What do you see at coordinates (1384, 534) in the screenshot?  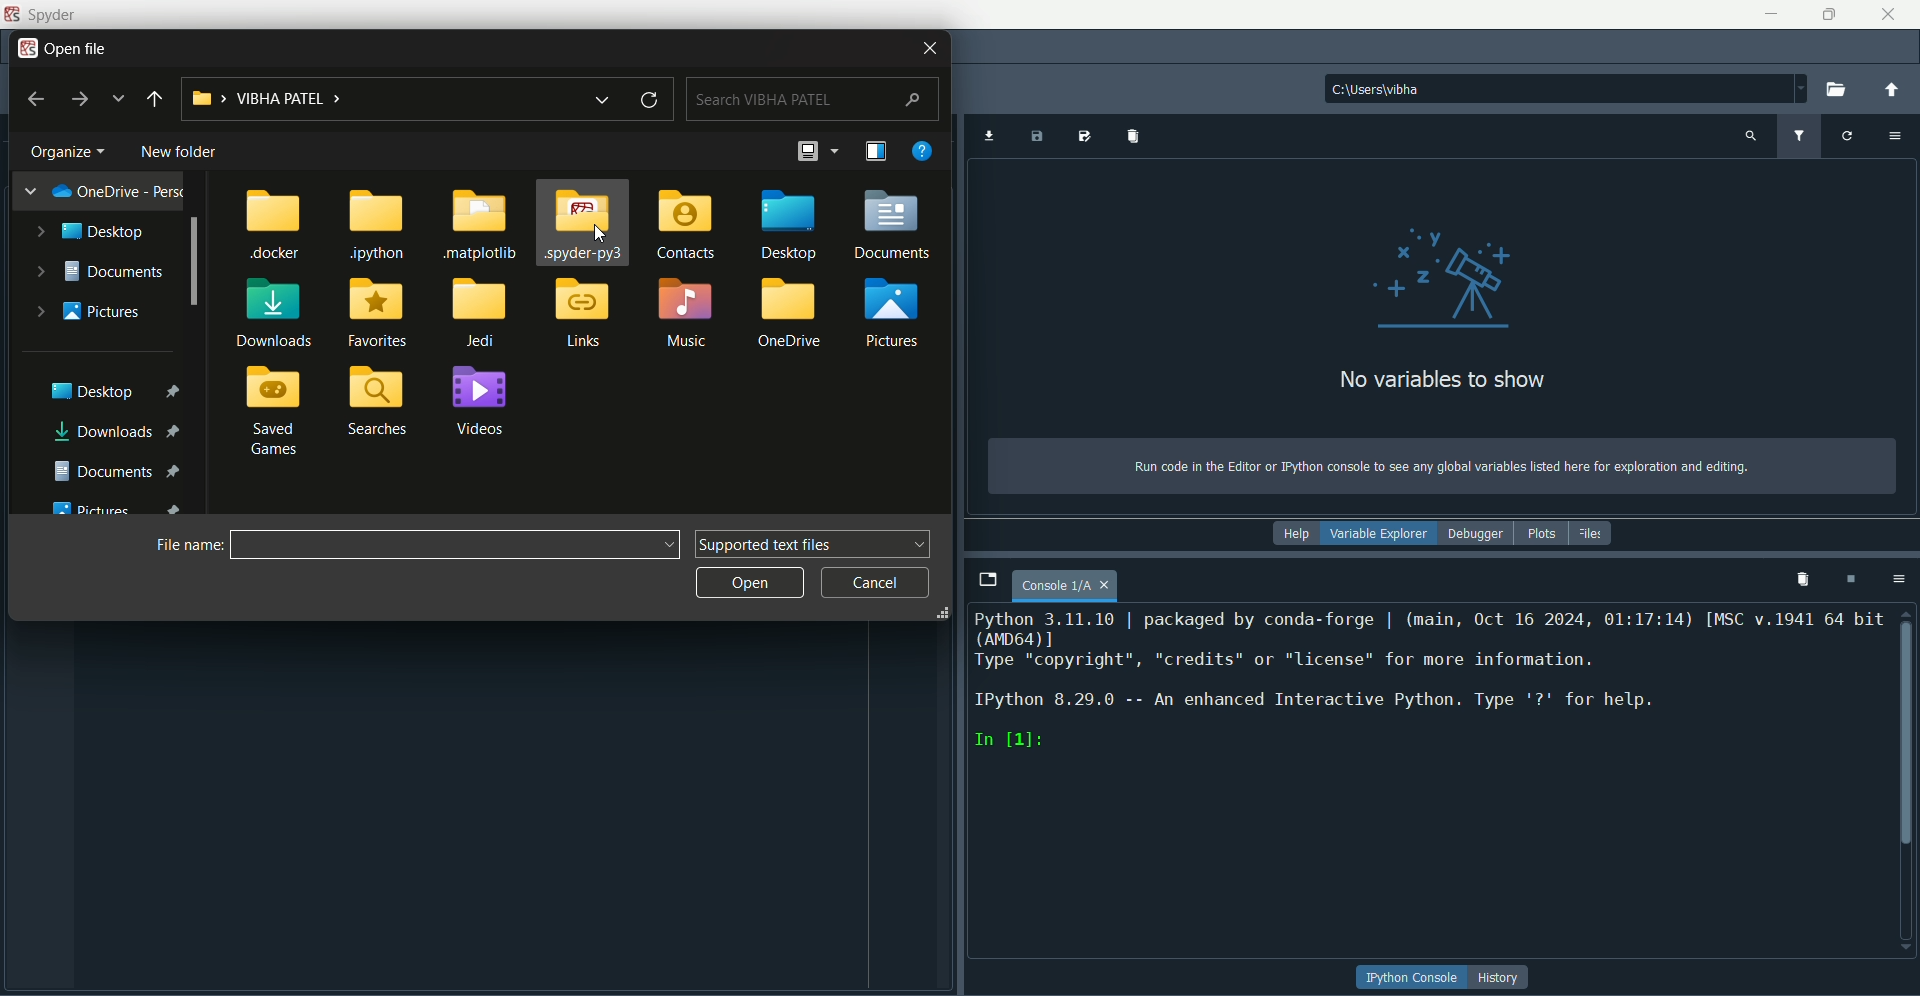 I see `variable explorer` at bounding box center [1384, 534].